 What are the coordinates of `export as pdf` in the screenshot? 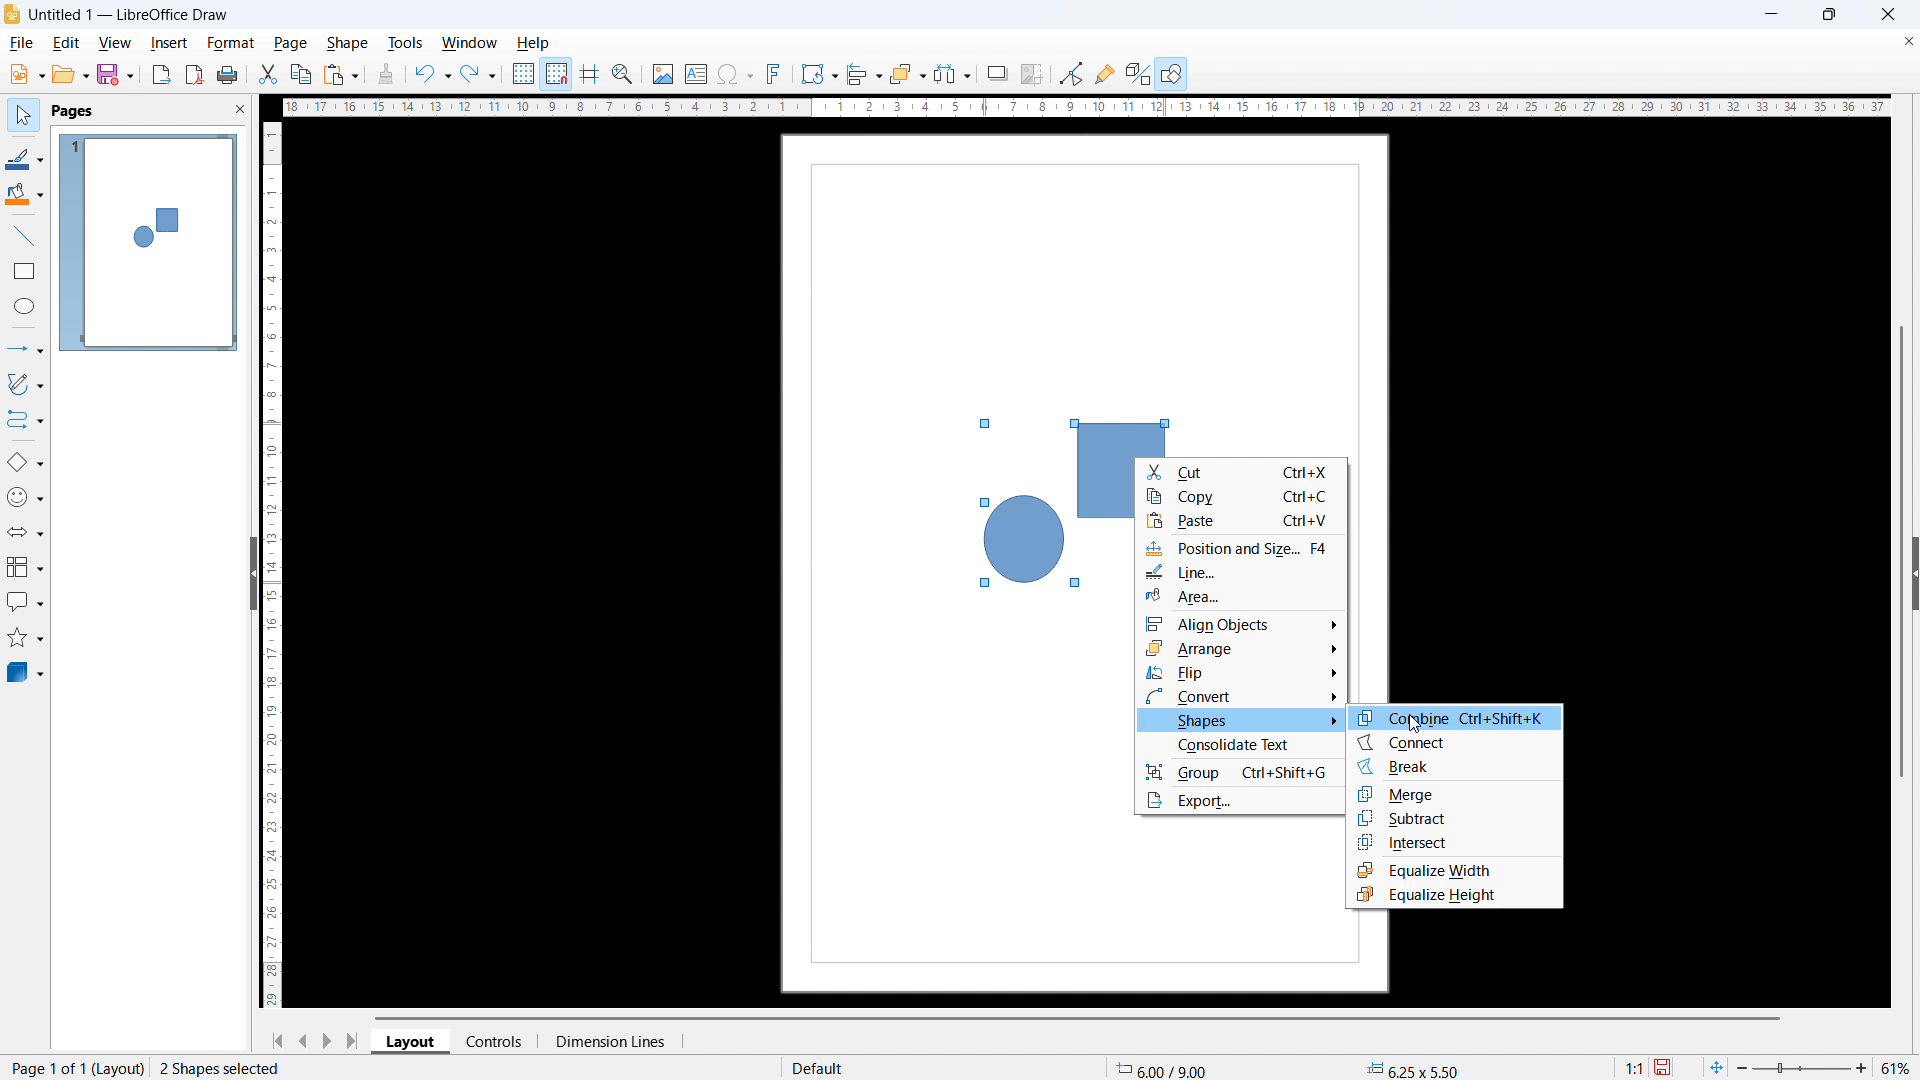 It's located at (195, 75).